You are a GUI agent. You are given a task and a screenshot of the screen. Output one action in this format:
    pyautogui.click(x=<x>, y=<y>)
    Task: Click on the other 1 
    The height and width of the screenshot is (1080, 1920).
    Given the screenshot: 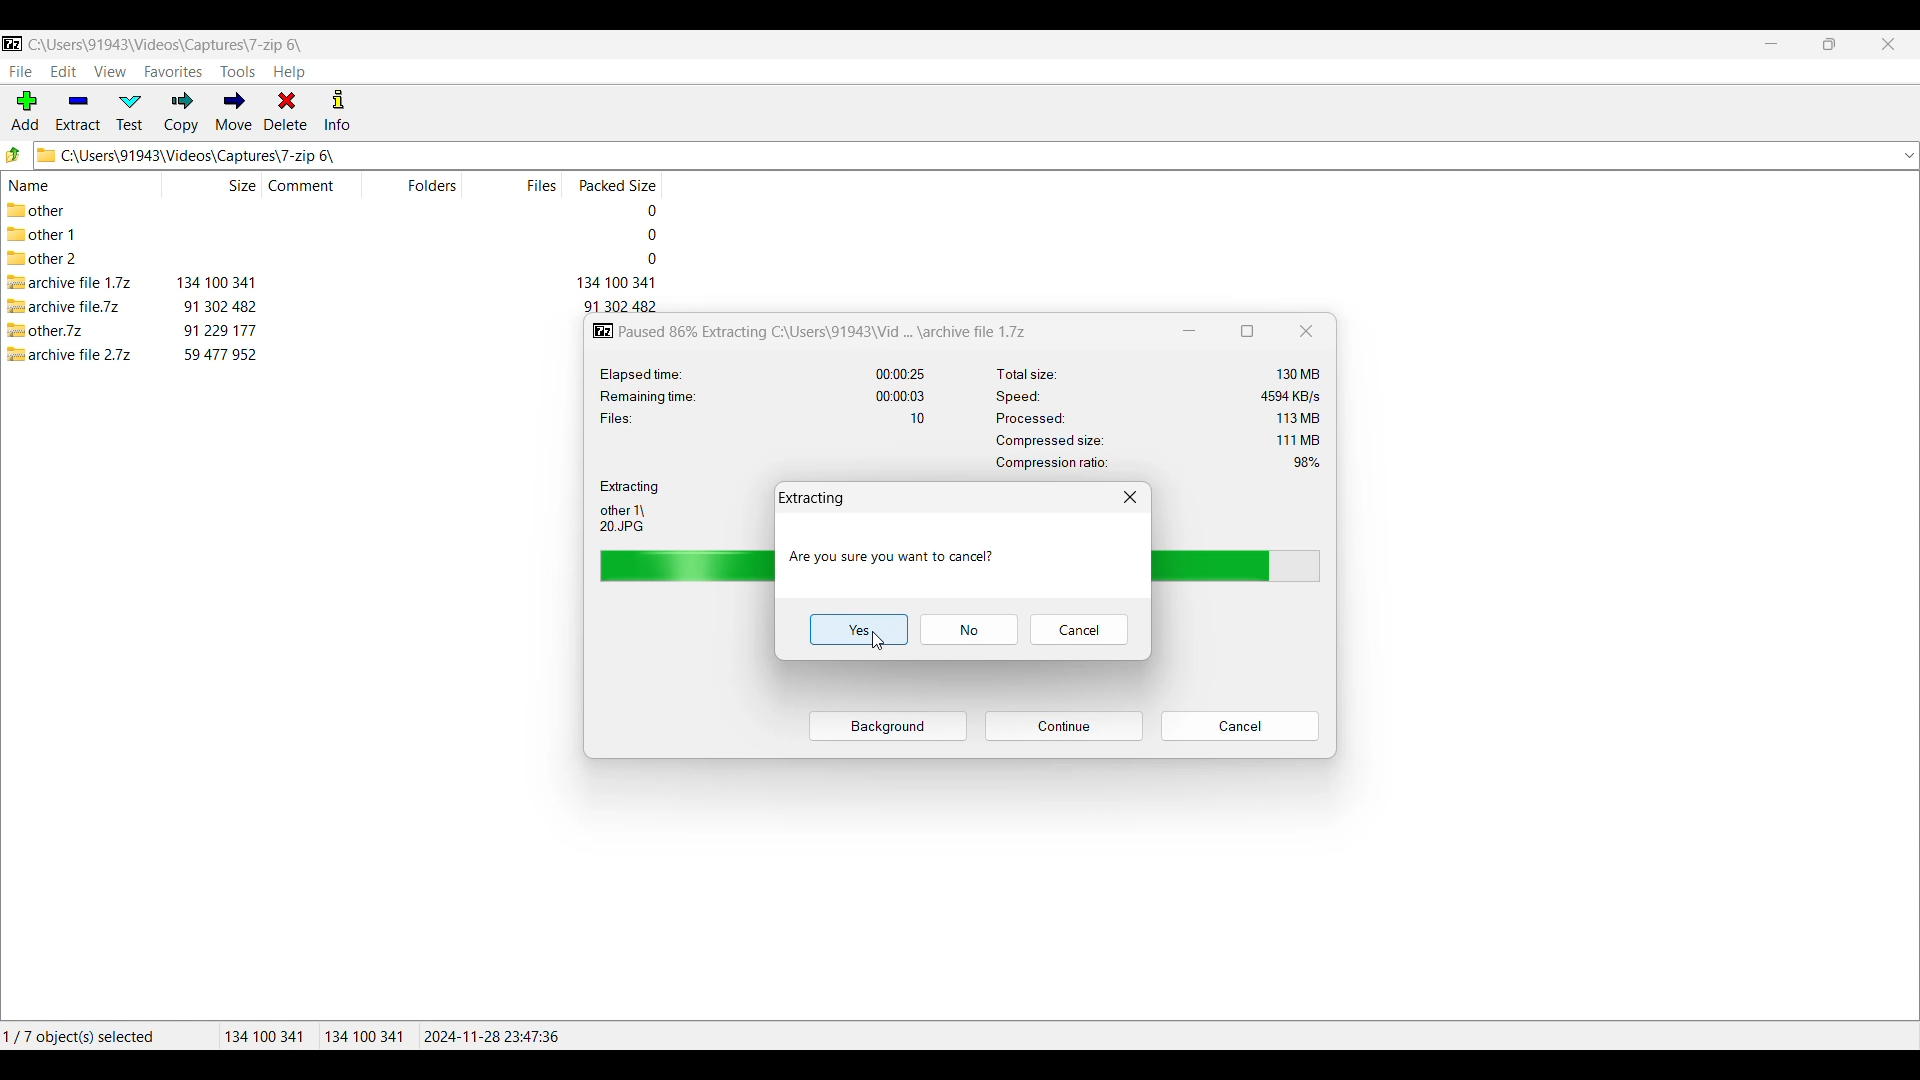 What is the action you would take?
    pyautogui.click(x=51, y=235)
    